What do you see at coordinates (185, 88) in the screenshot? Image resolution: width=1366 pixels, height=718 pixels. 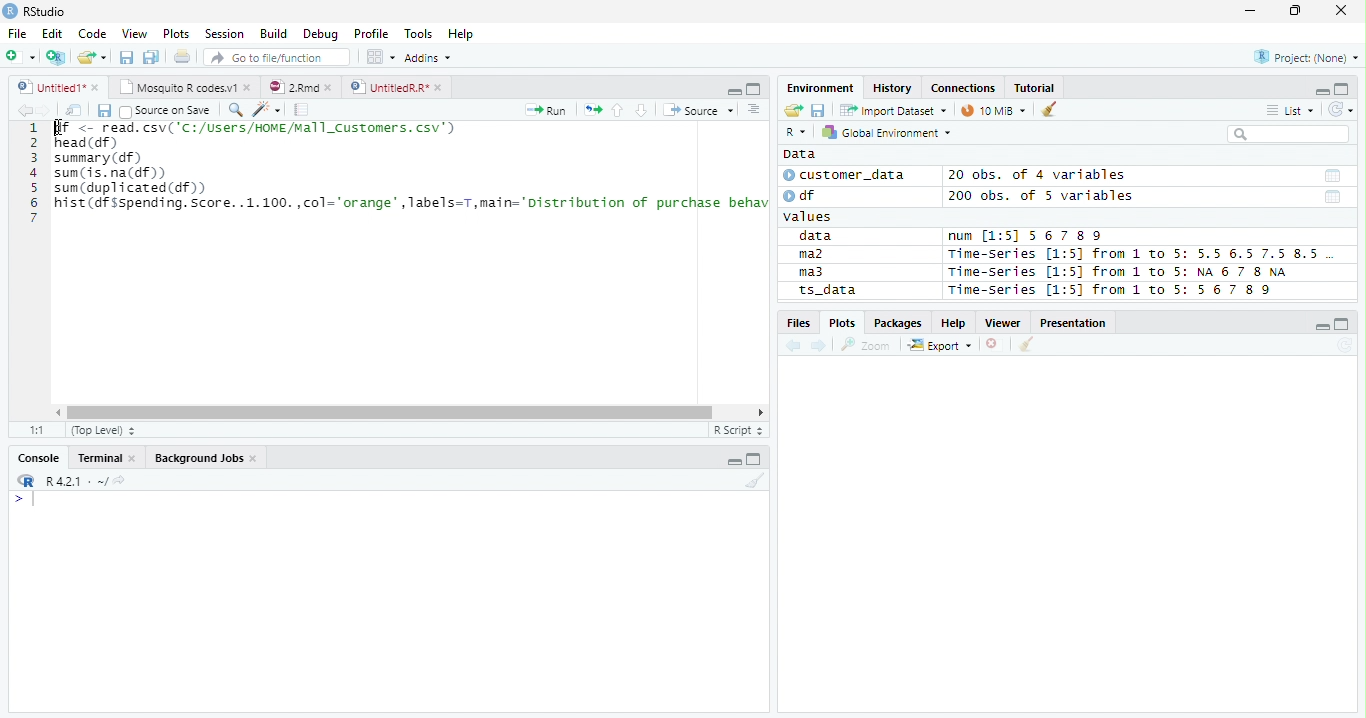 I see `Mosquito T codes.v1` at bounding box center [185, 88].